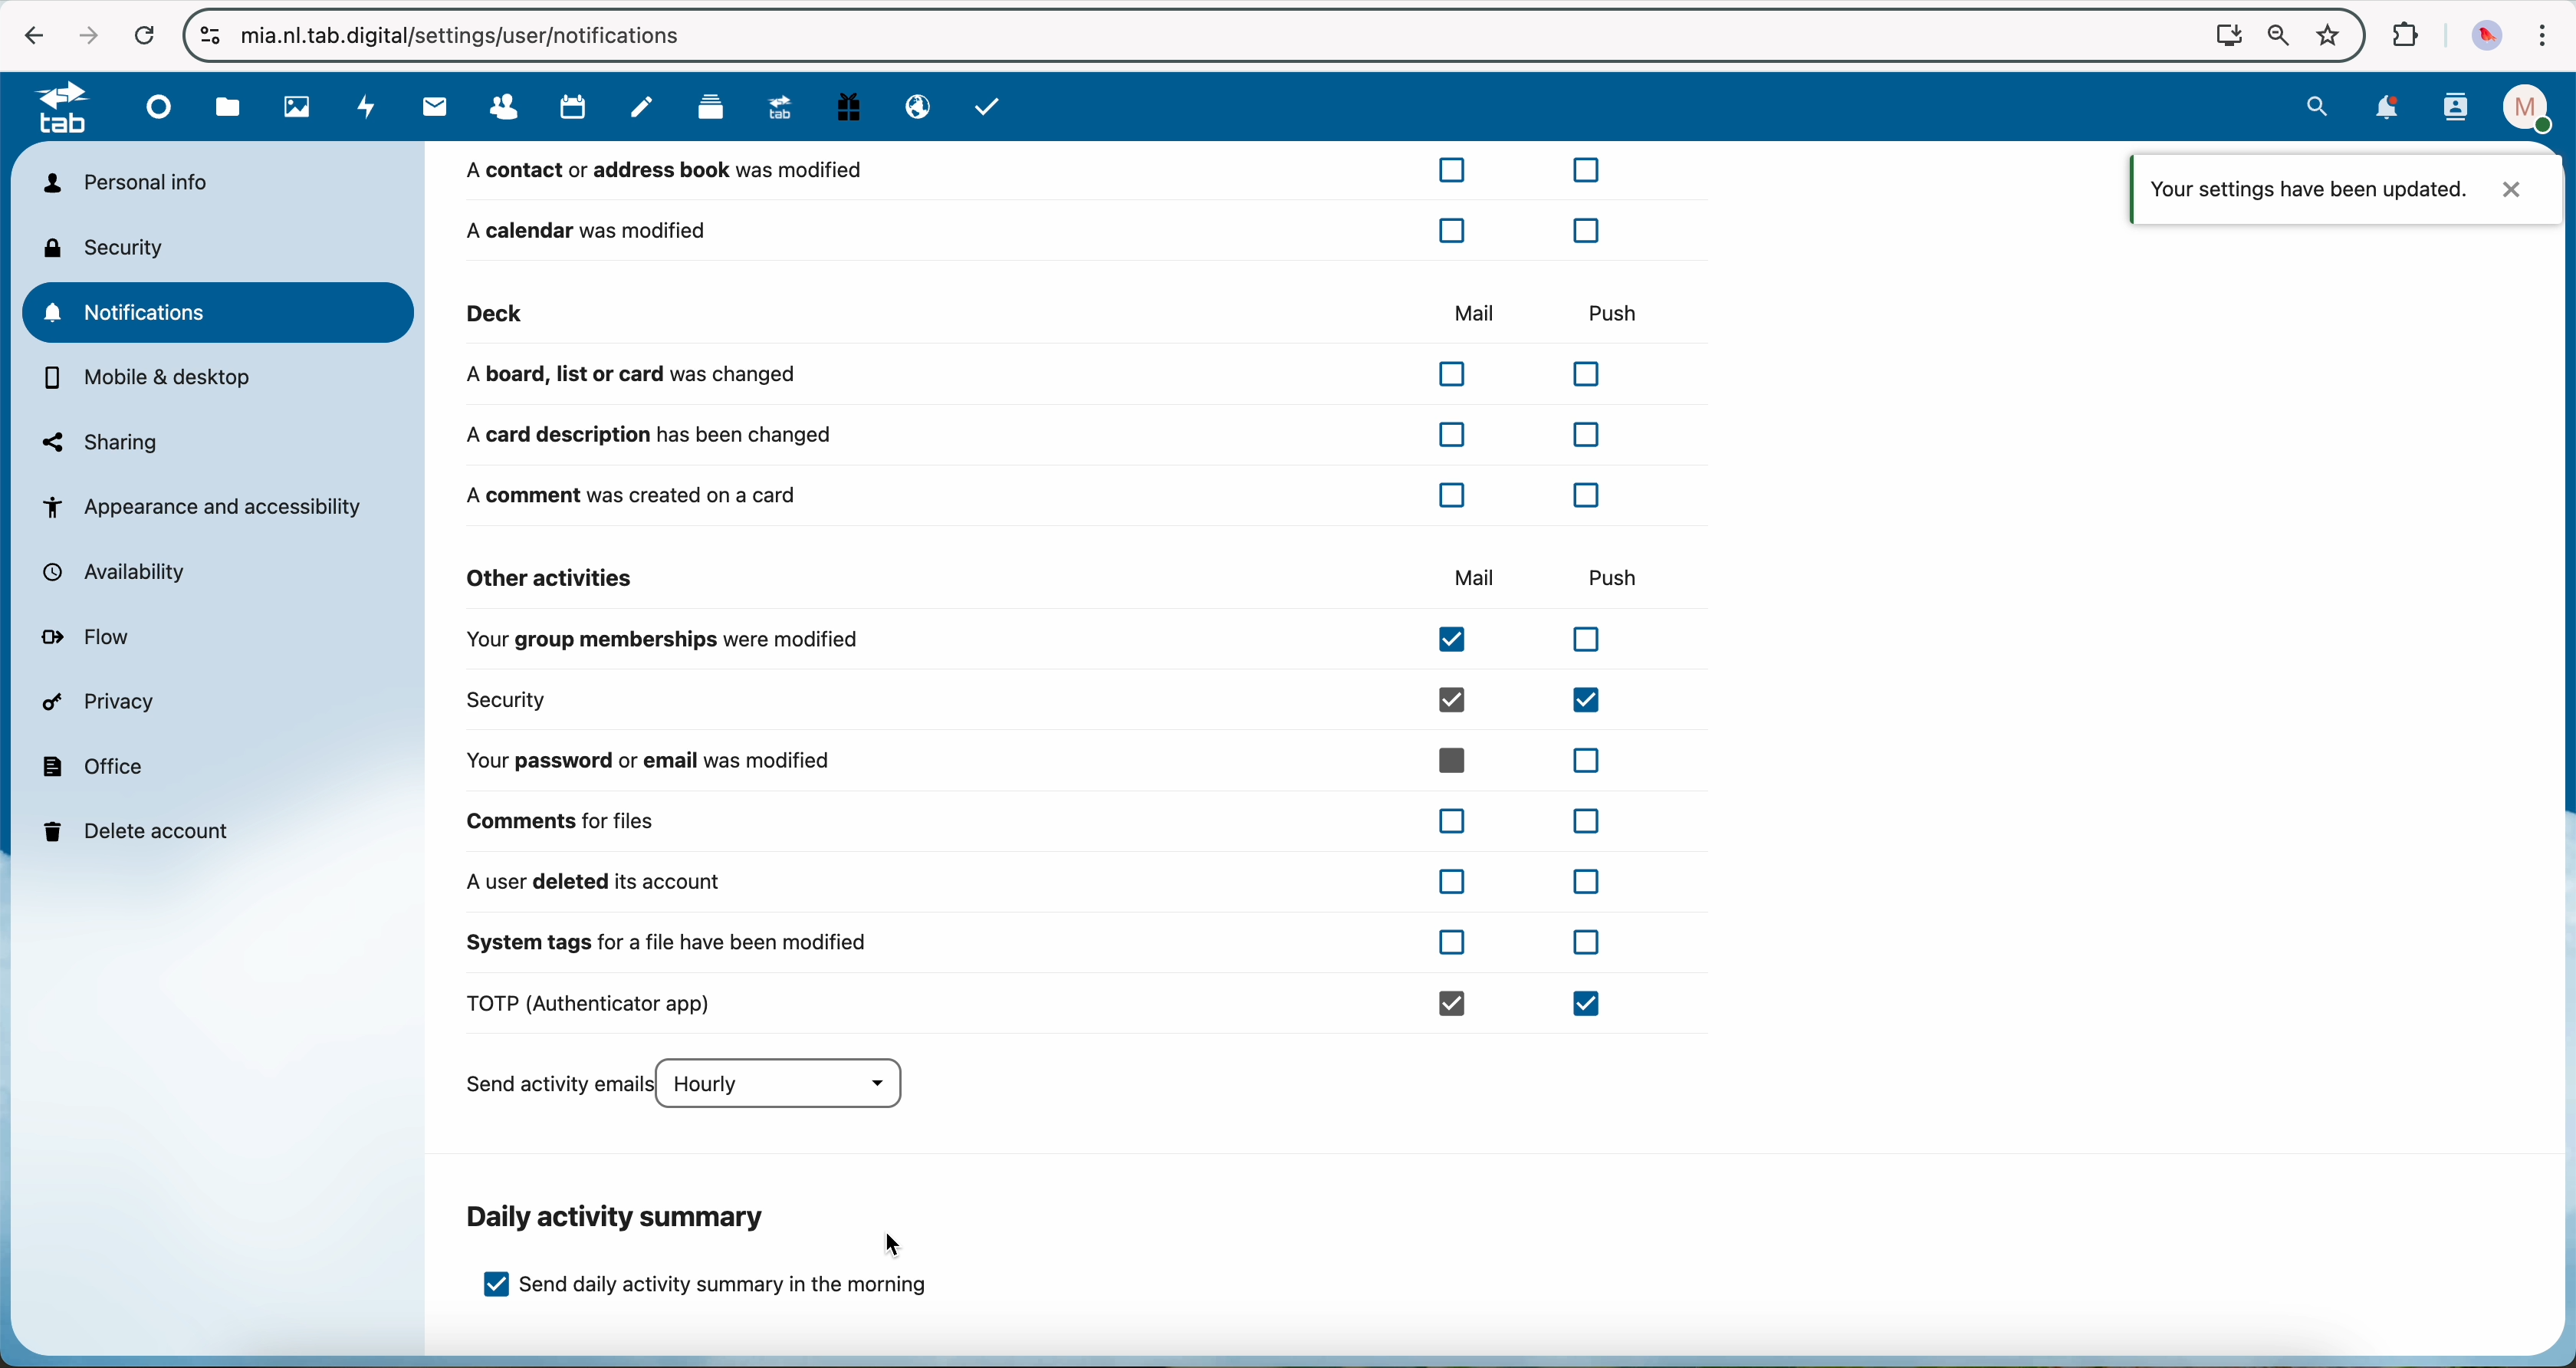 The image size is (2576, 1368). I want to click on refresh the page, so click(143, 34).